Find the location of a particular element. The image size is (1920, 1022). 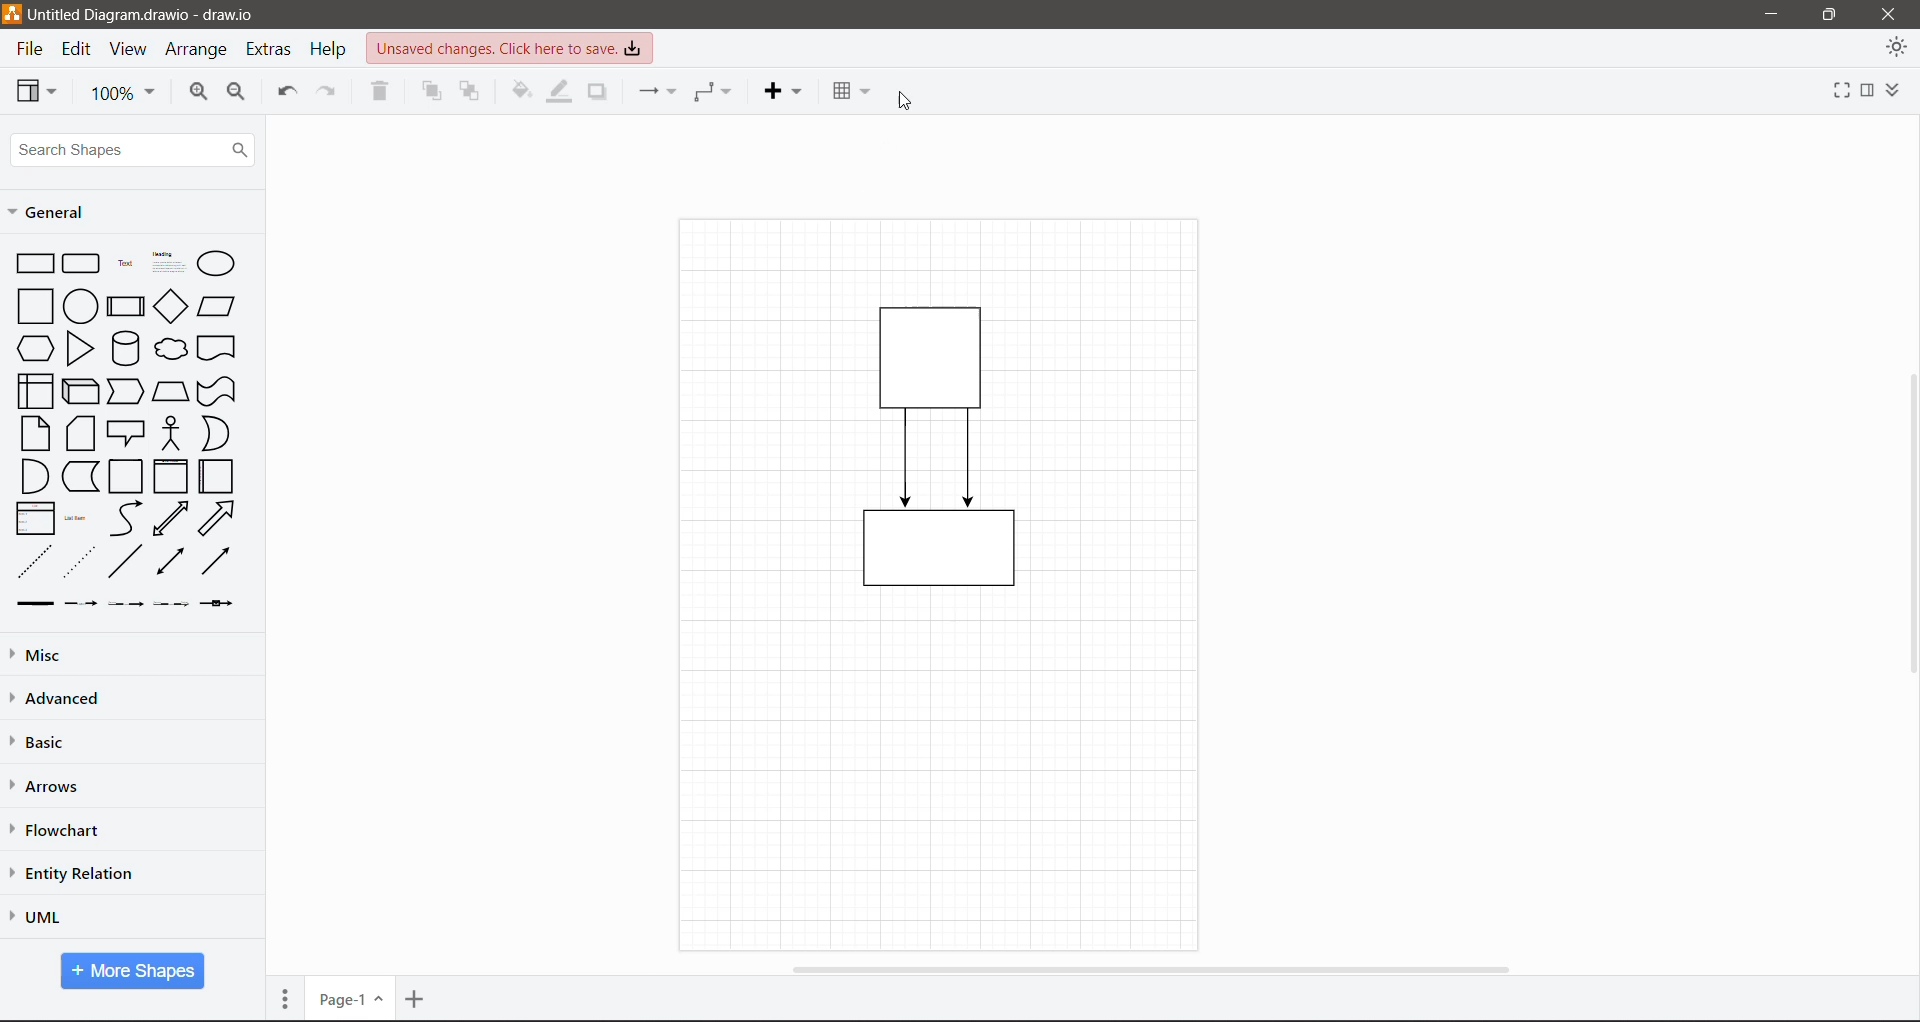

Cube is located at coordinates (79, 390).